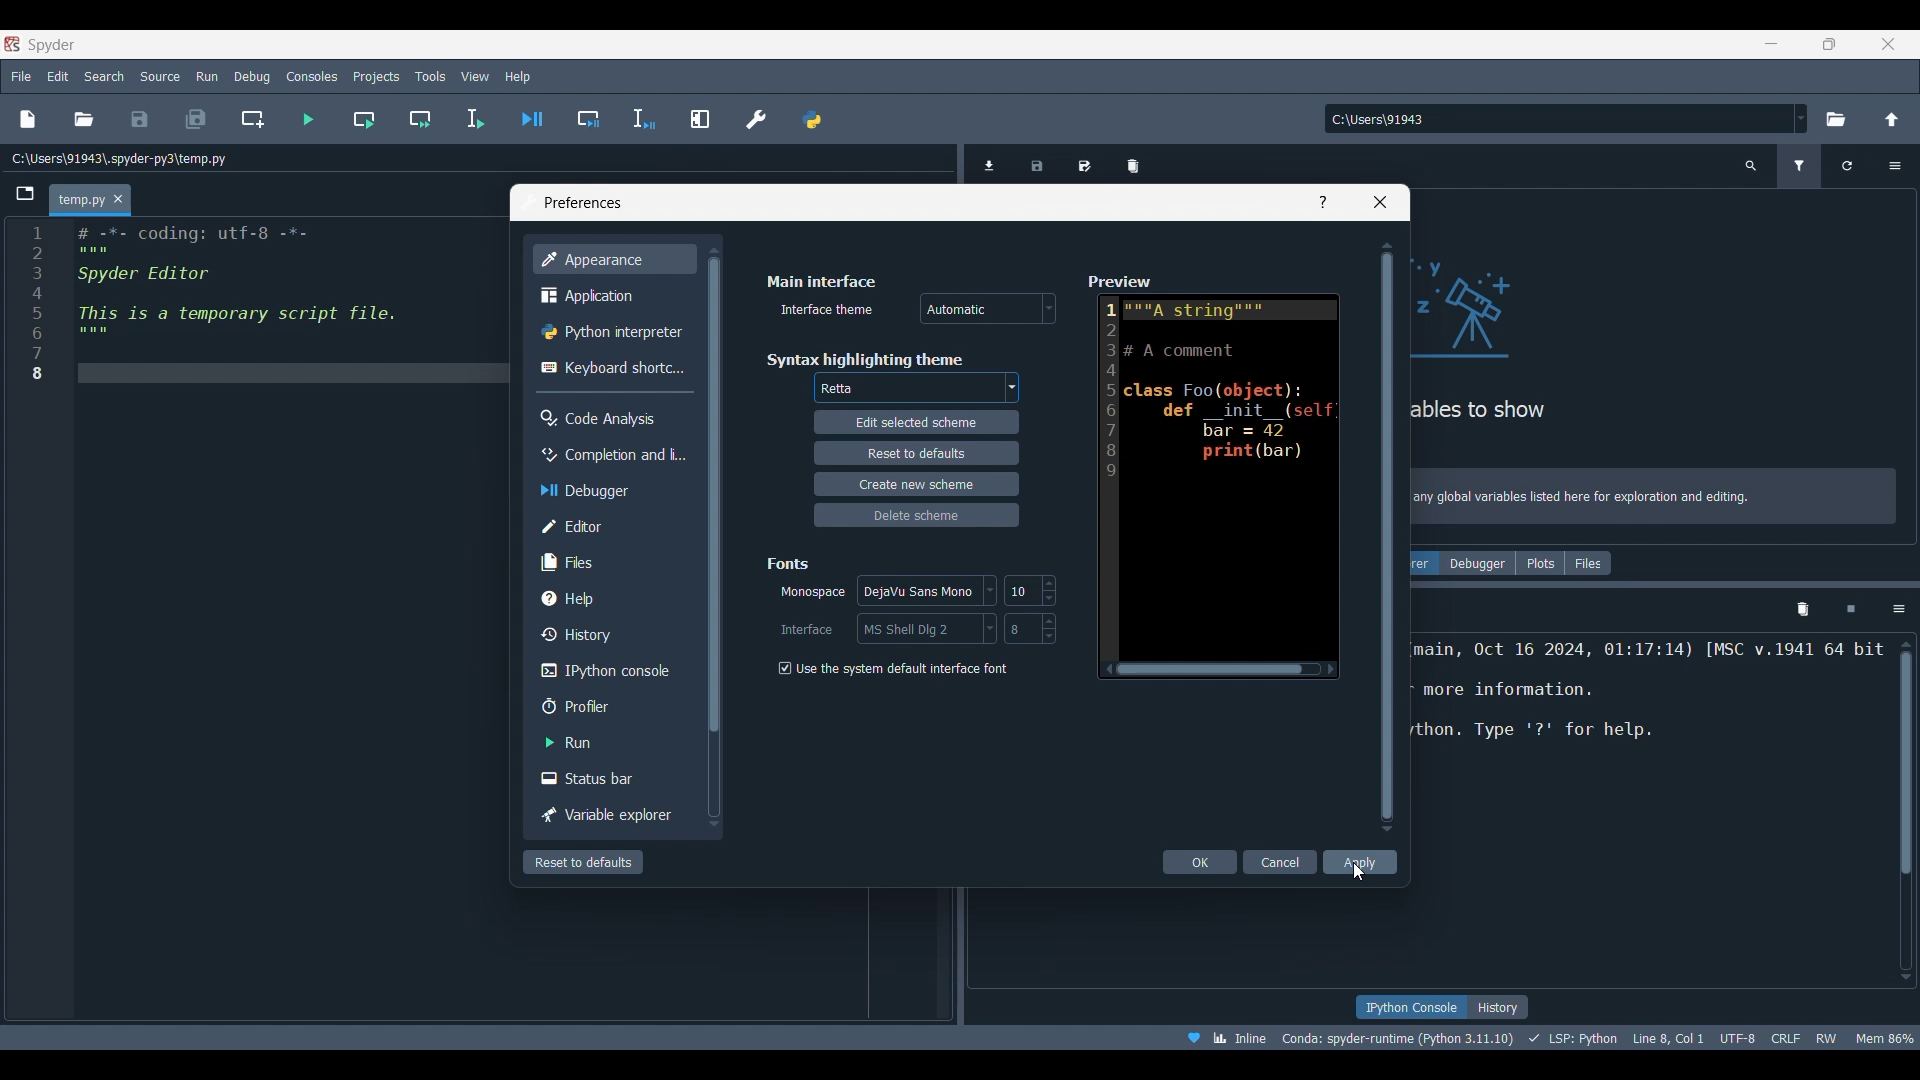 The image size is (1920, 1080). I want to click on Run selection or current line, so click(474, 119).